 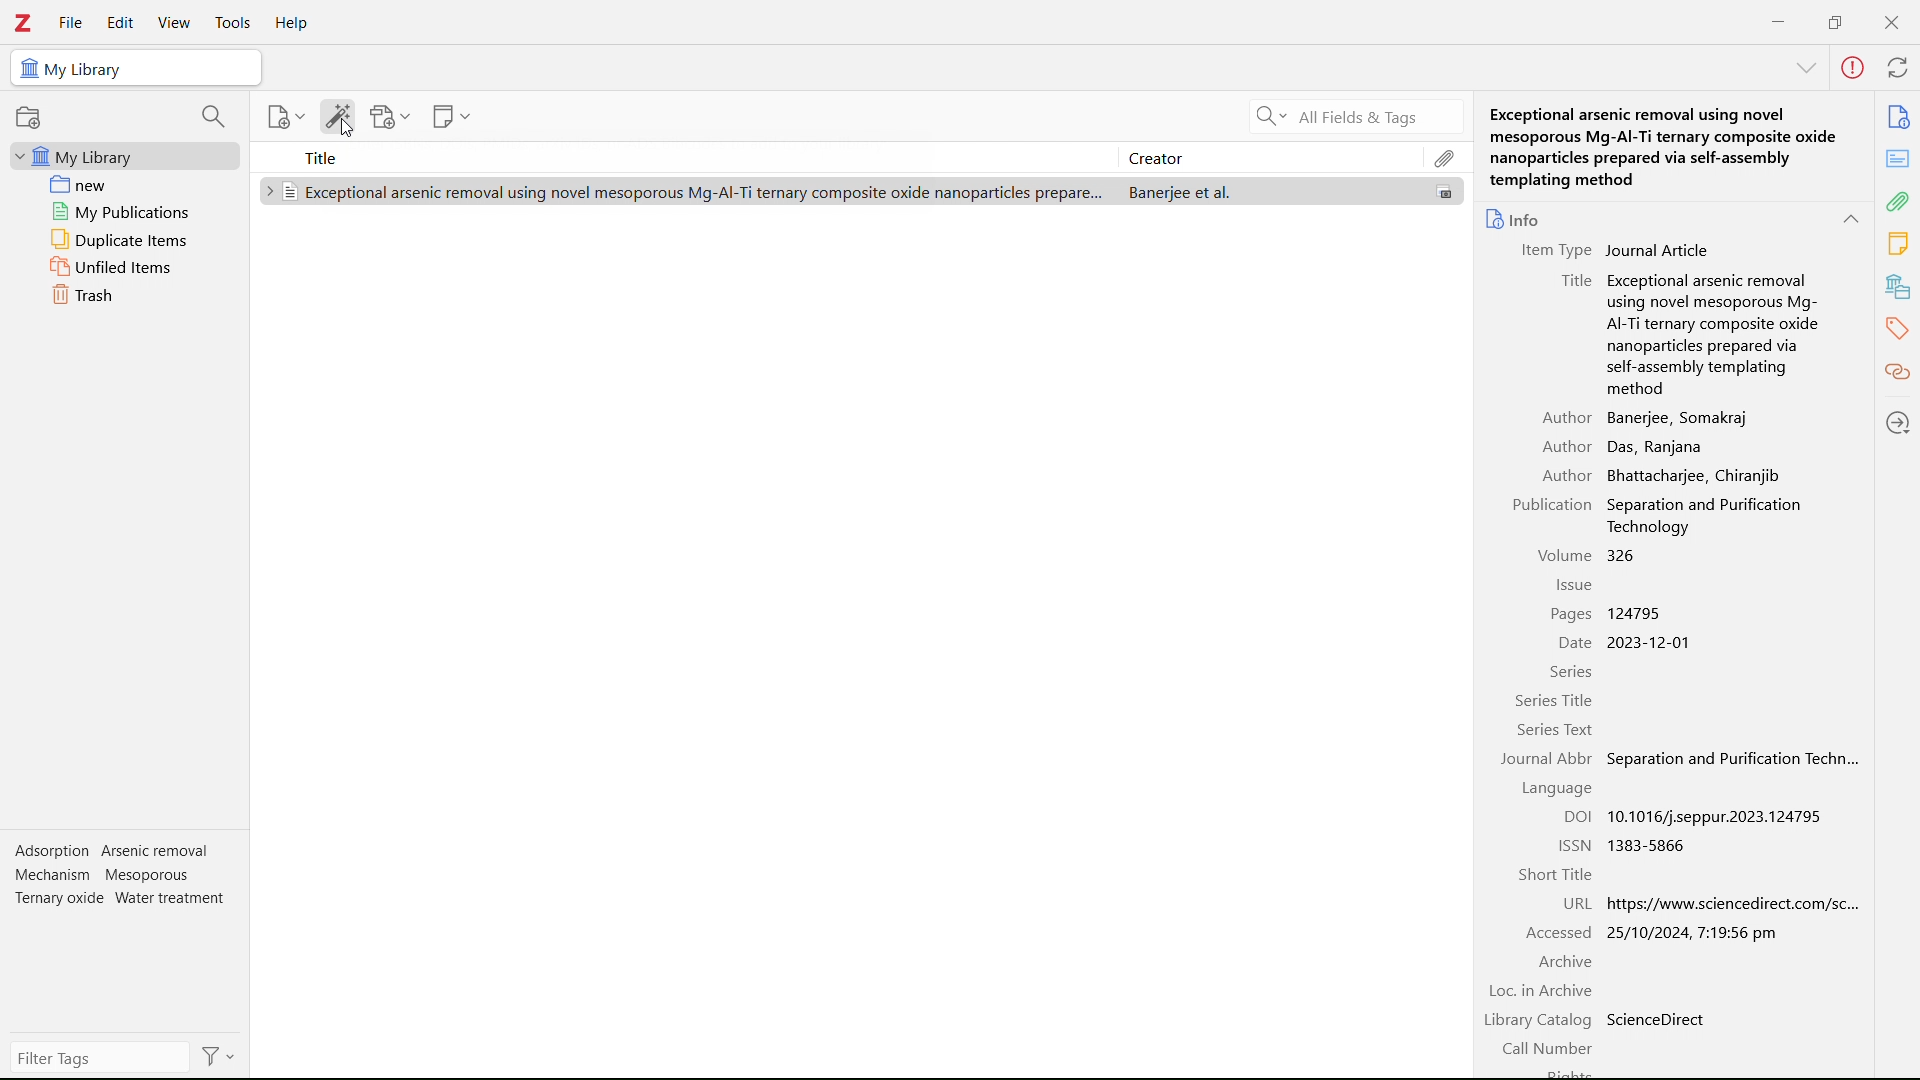 I want to click on trash, so click(x=126, y=294).